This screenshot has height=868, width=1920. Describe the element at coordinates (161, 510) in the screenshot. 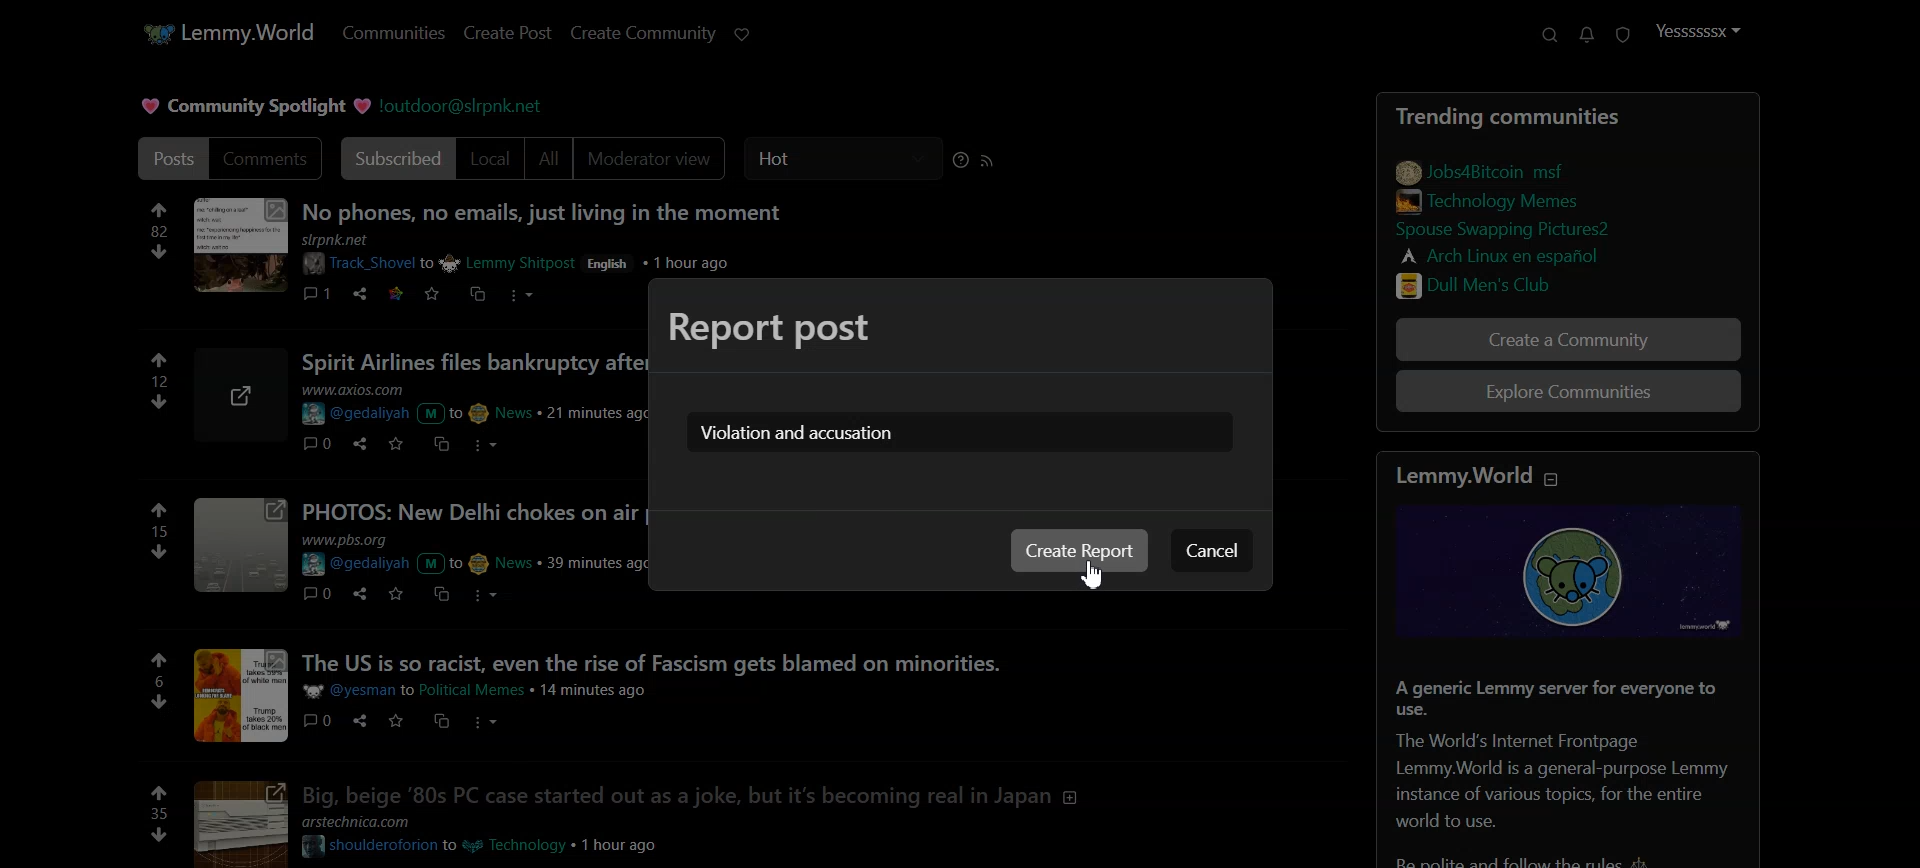

I see `upvote` at that location.